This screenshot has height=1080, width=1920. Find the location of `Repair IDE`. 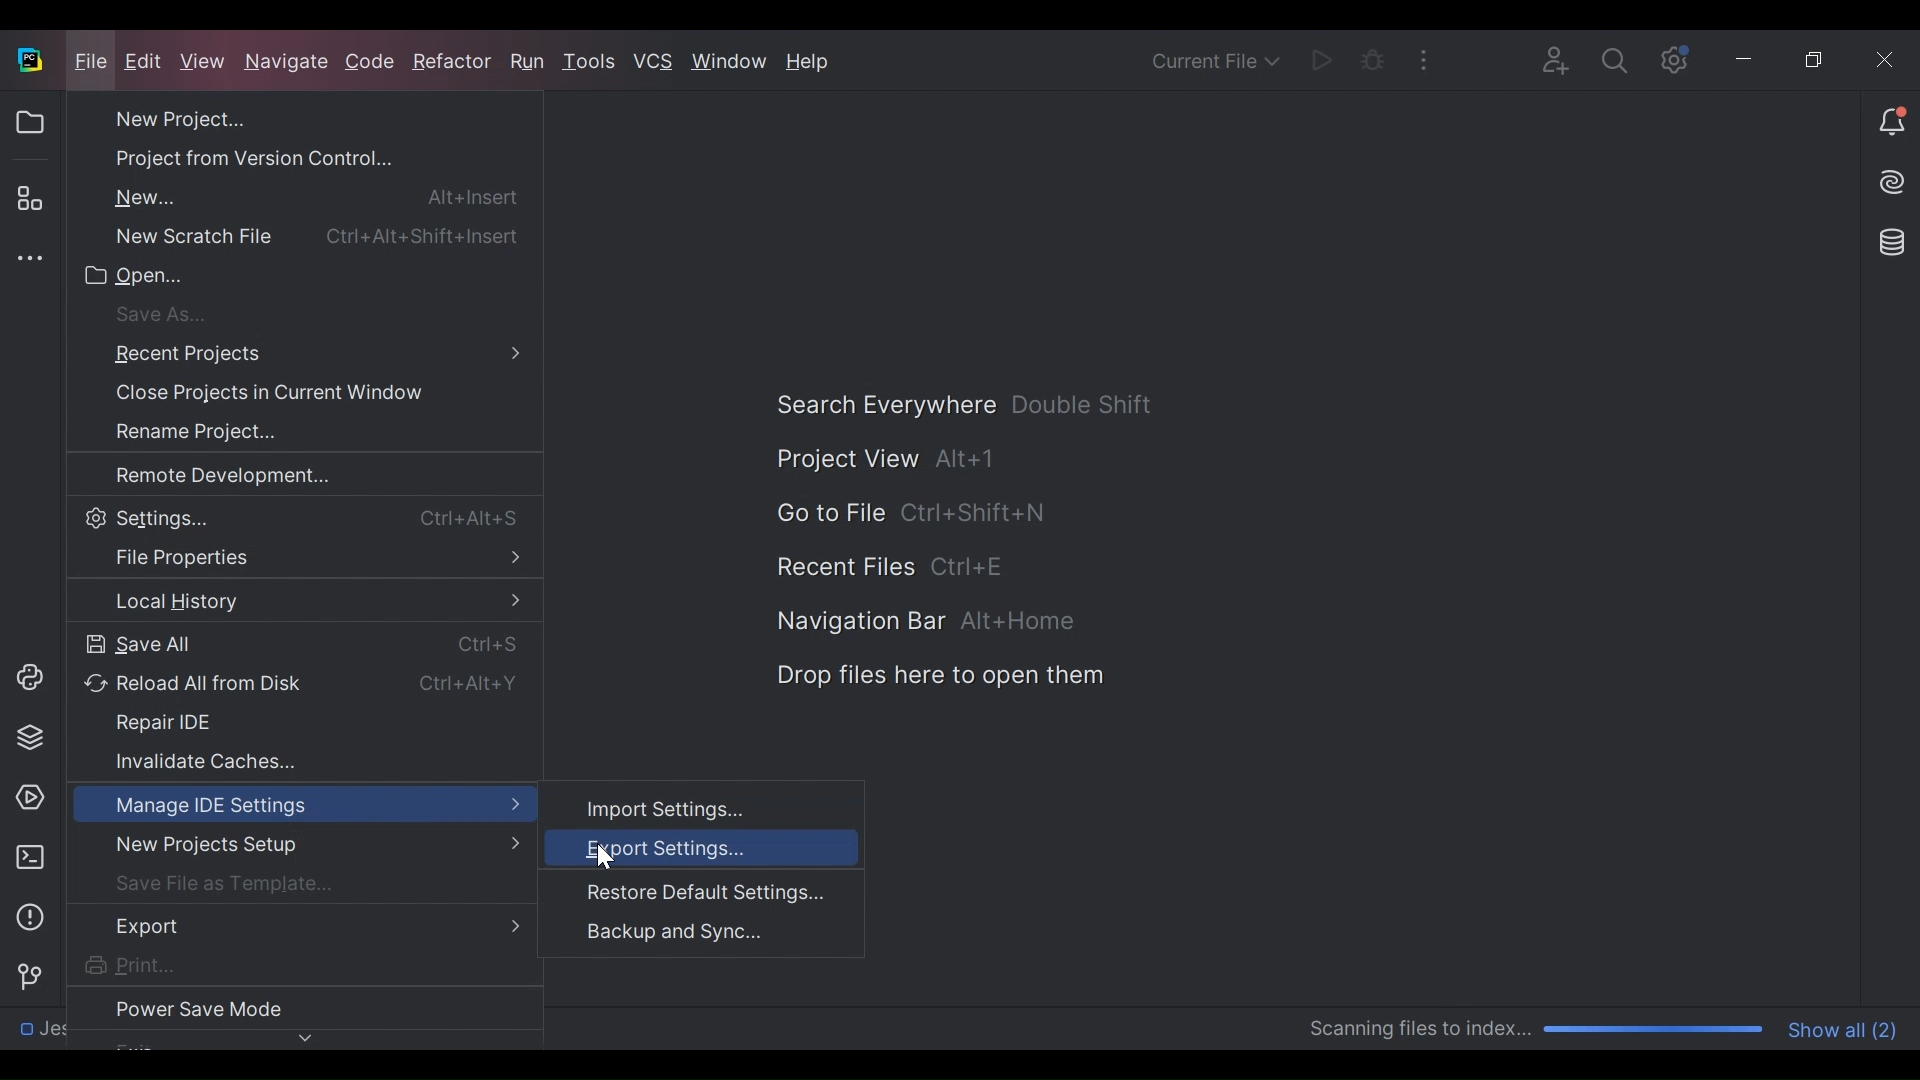

Repair IDE is located at coordinates (277, 724).